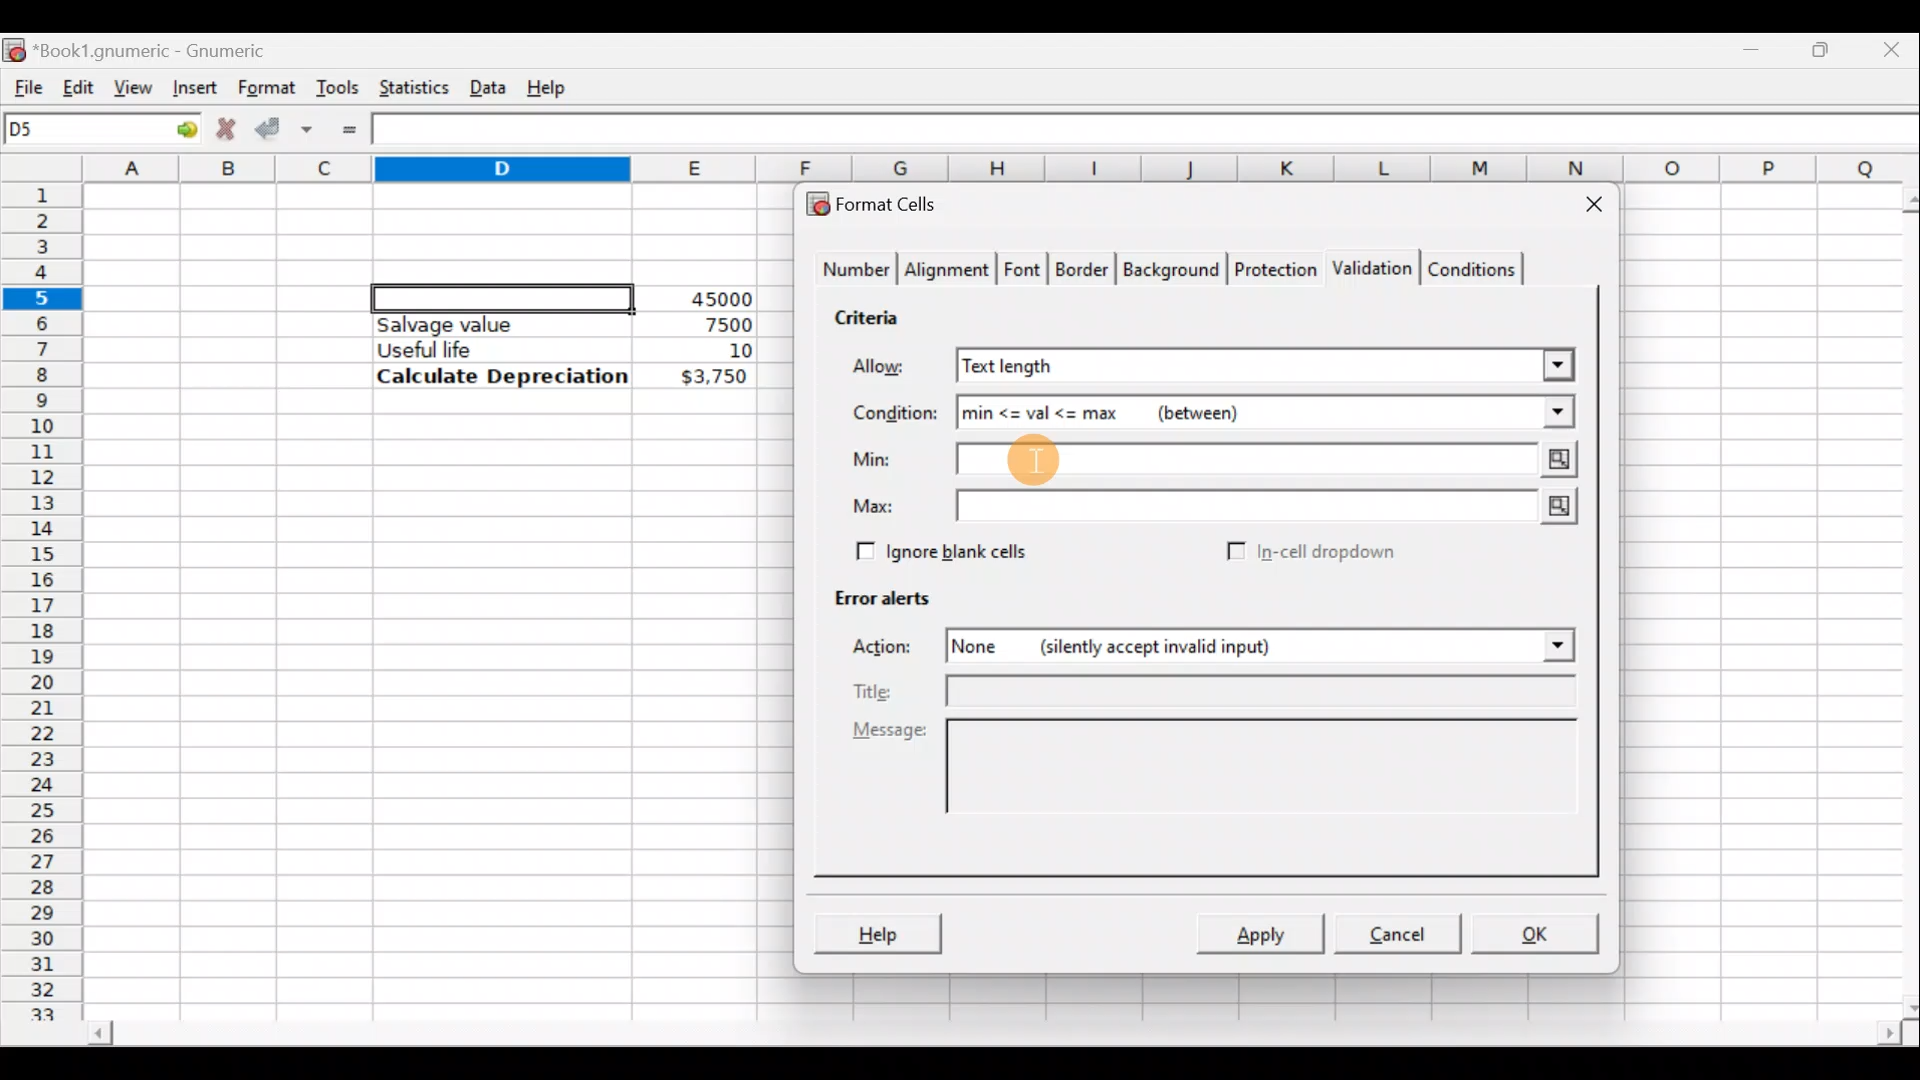 The image size is (1920, 1080). Describe the element at coordinates (502, 375) in the screenshot. I see `Calculate Depreciation` at that location.